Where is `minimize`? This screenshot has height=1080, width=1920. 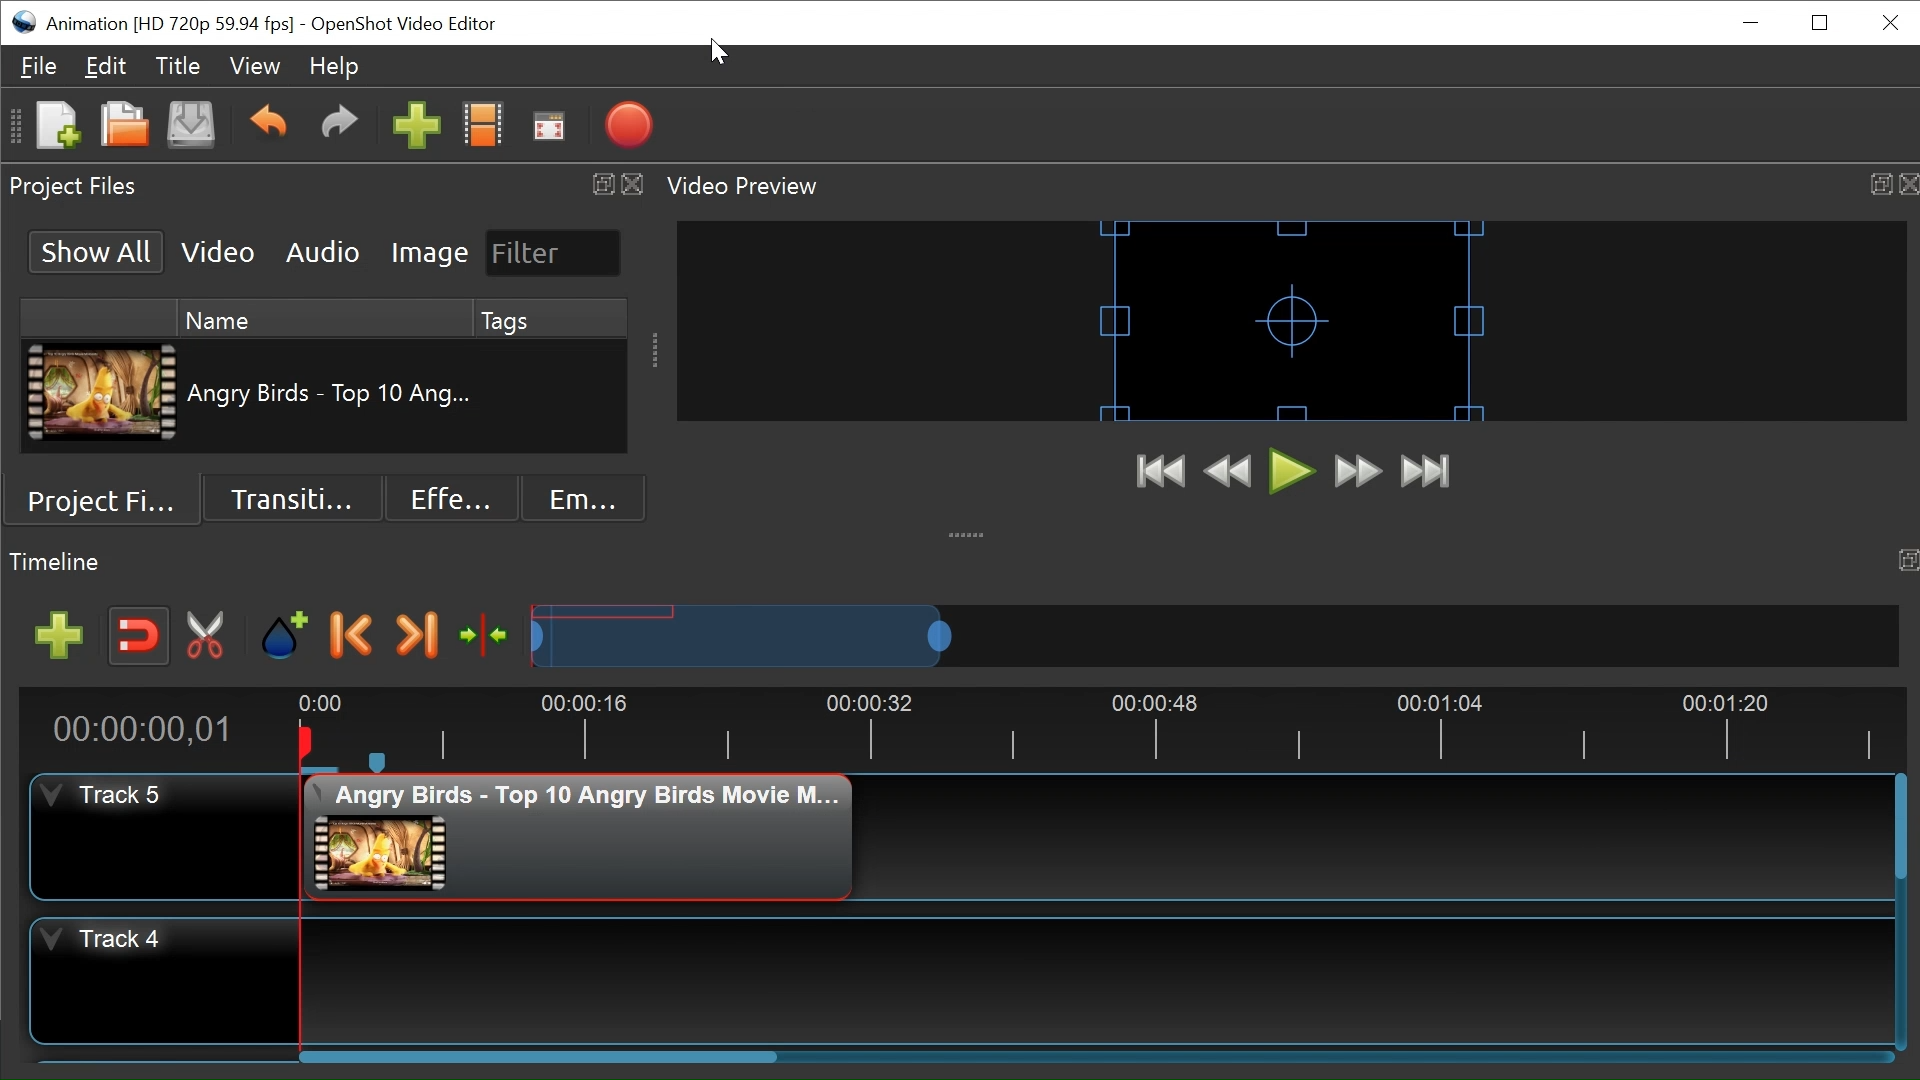 minimize is located at coordinates (1753, 23).